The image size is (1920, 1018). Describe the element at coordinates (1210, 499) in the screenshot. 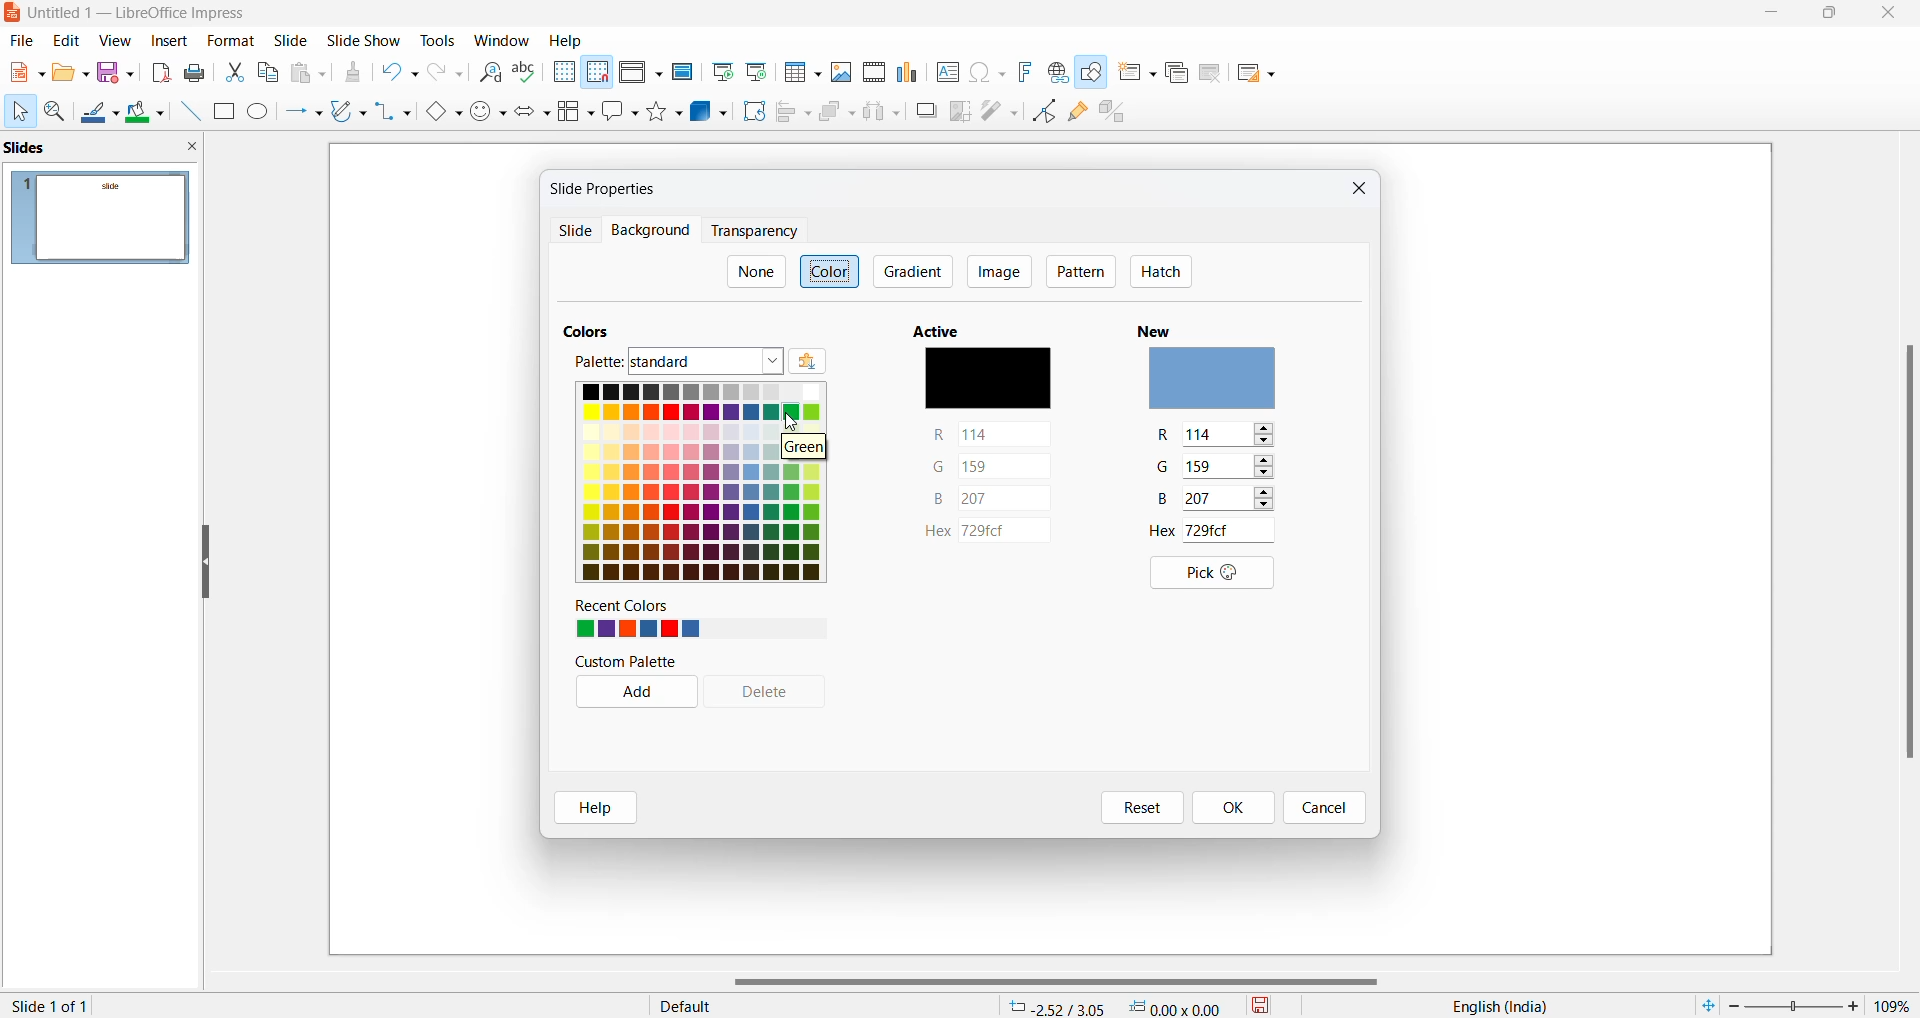

I see `B value ` at that location.